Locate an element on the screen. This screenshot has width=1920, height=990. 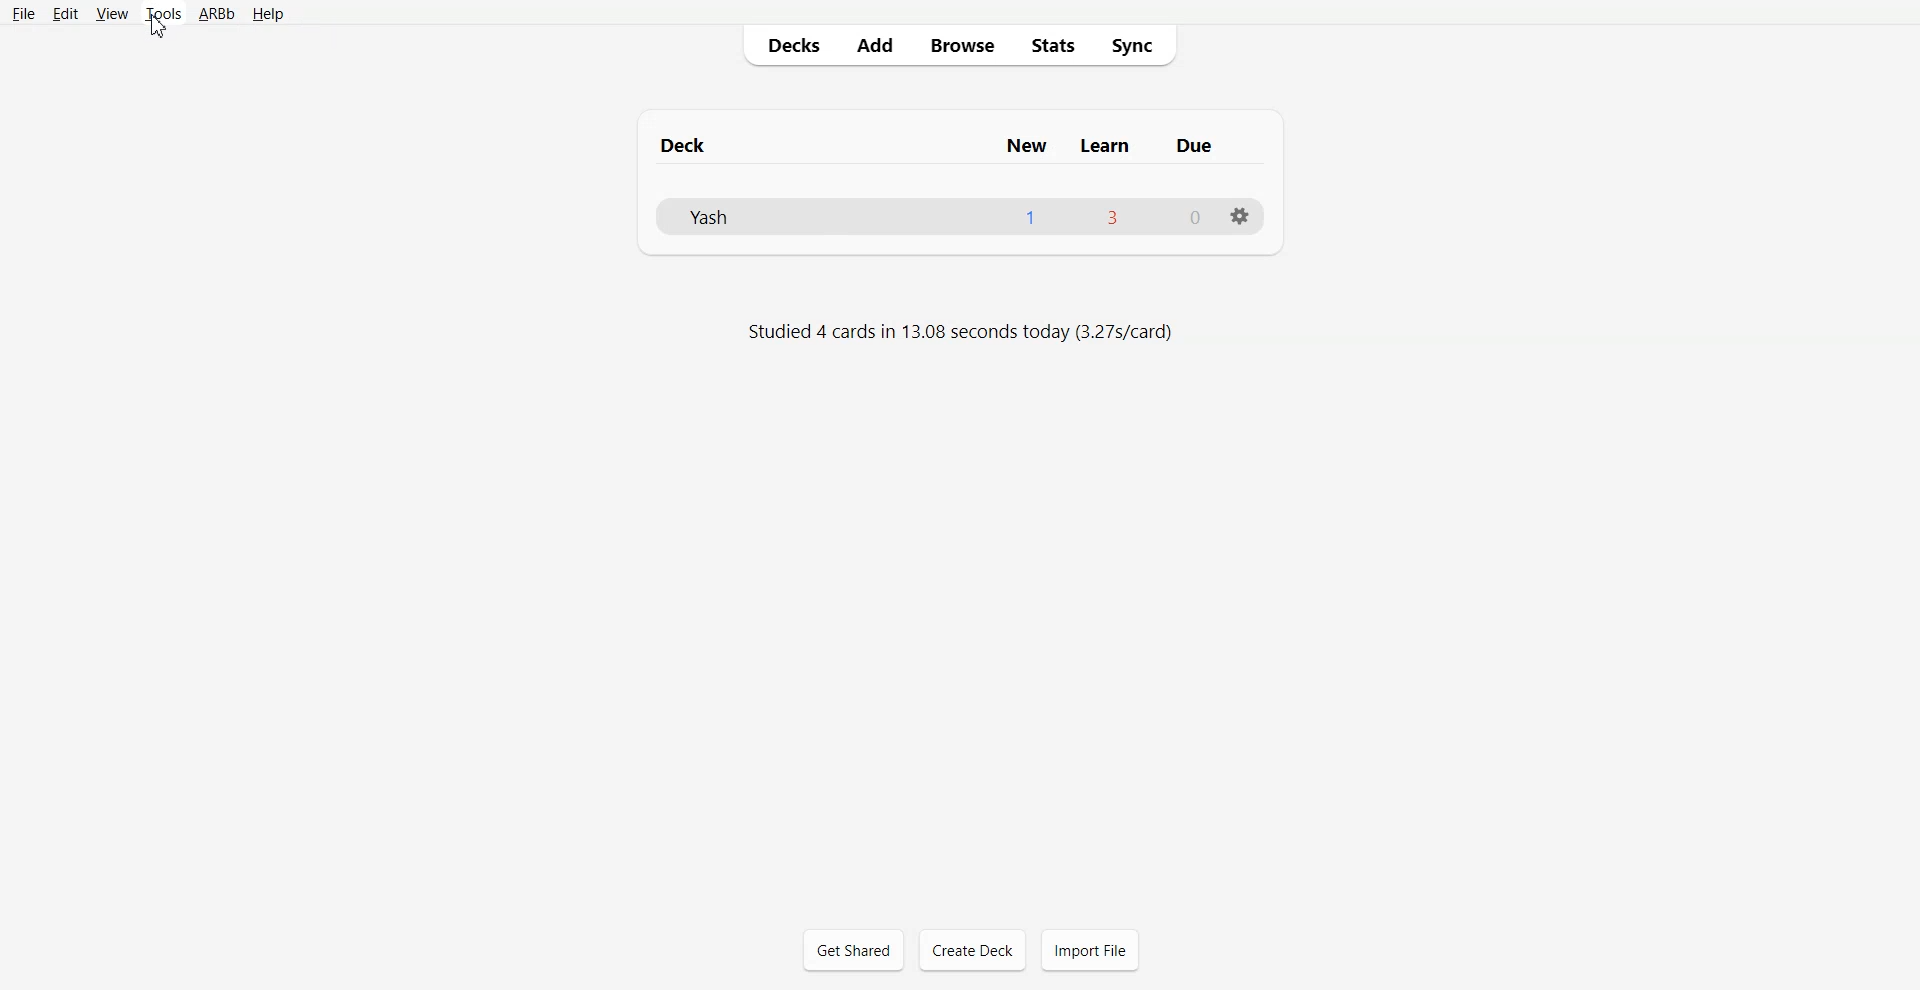
Deck file is located at coordinates (958, 216).